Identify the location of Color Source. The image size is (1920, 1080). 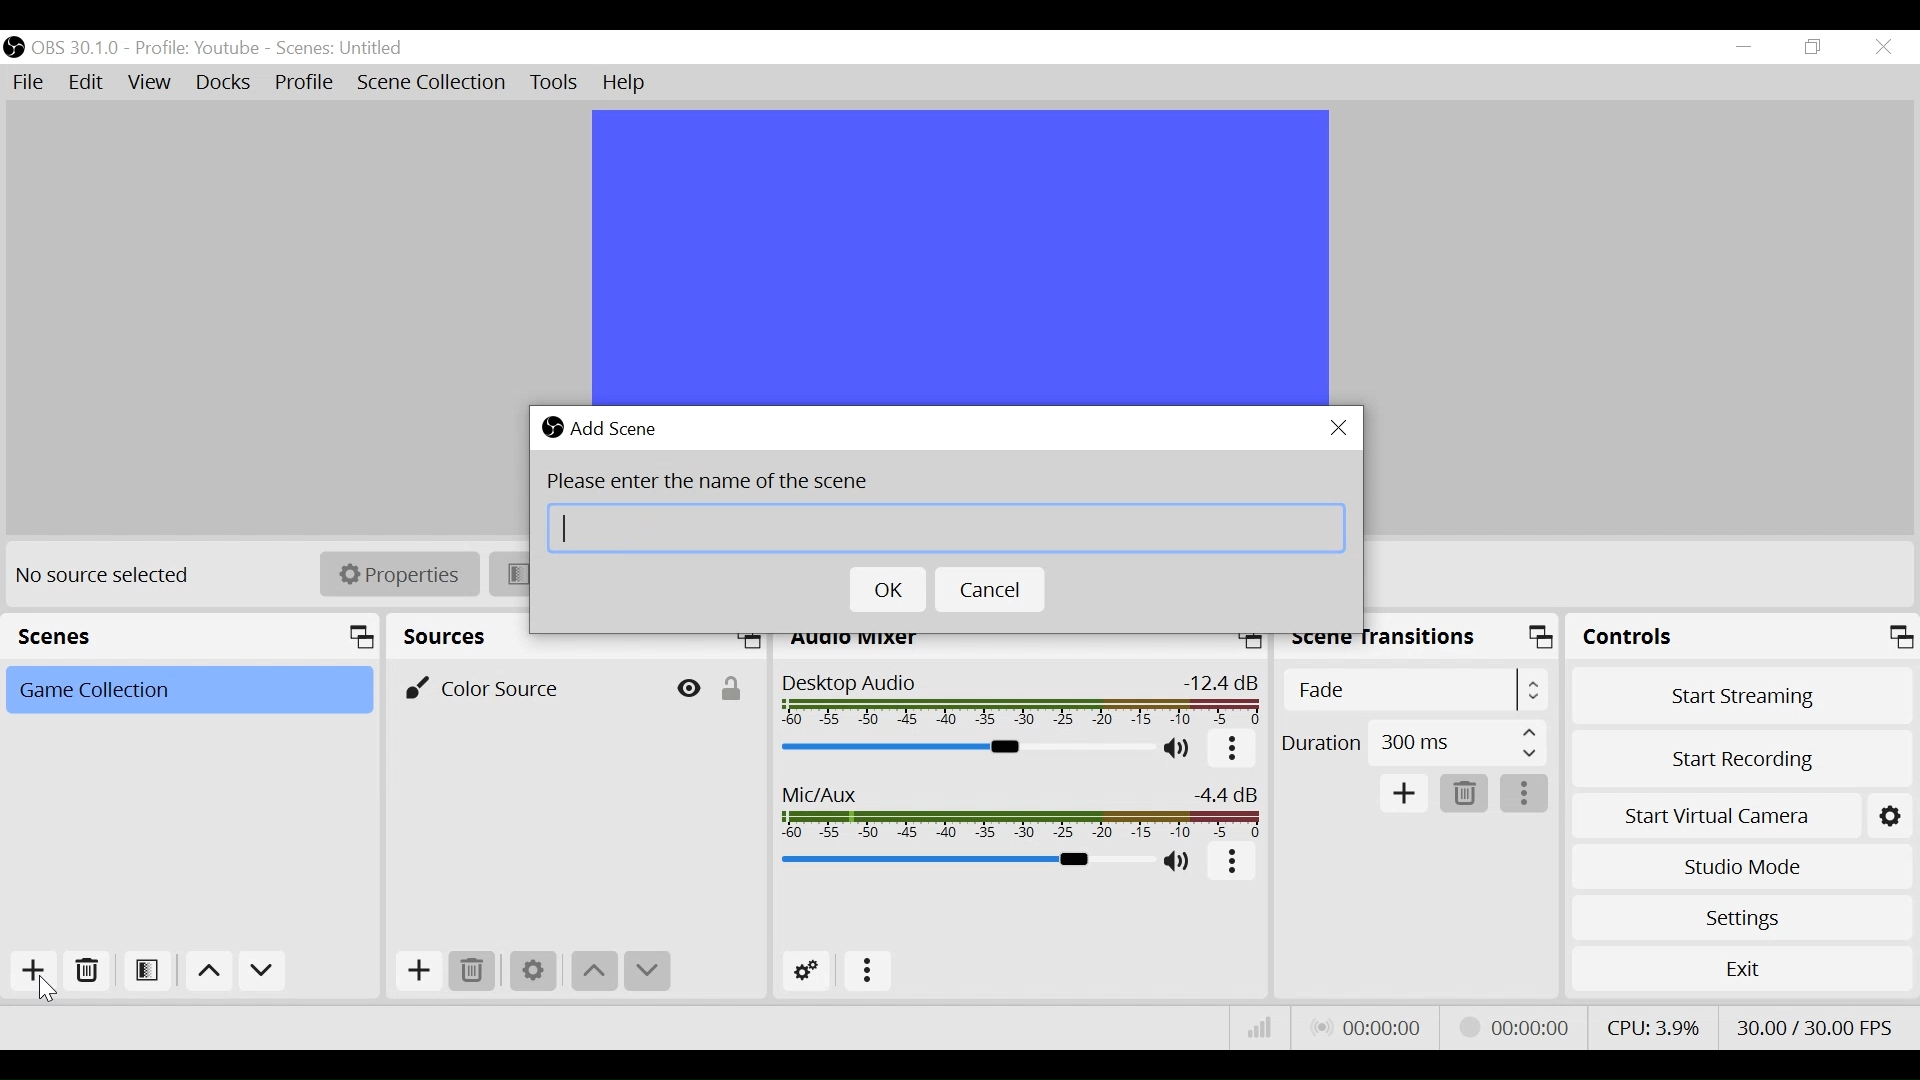
(530, 687).